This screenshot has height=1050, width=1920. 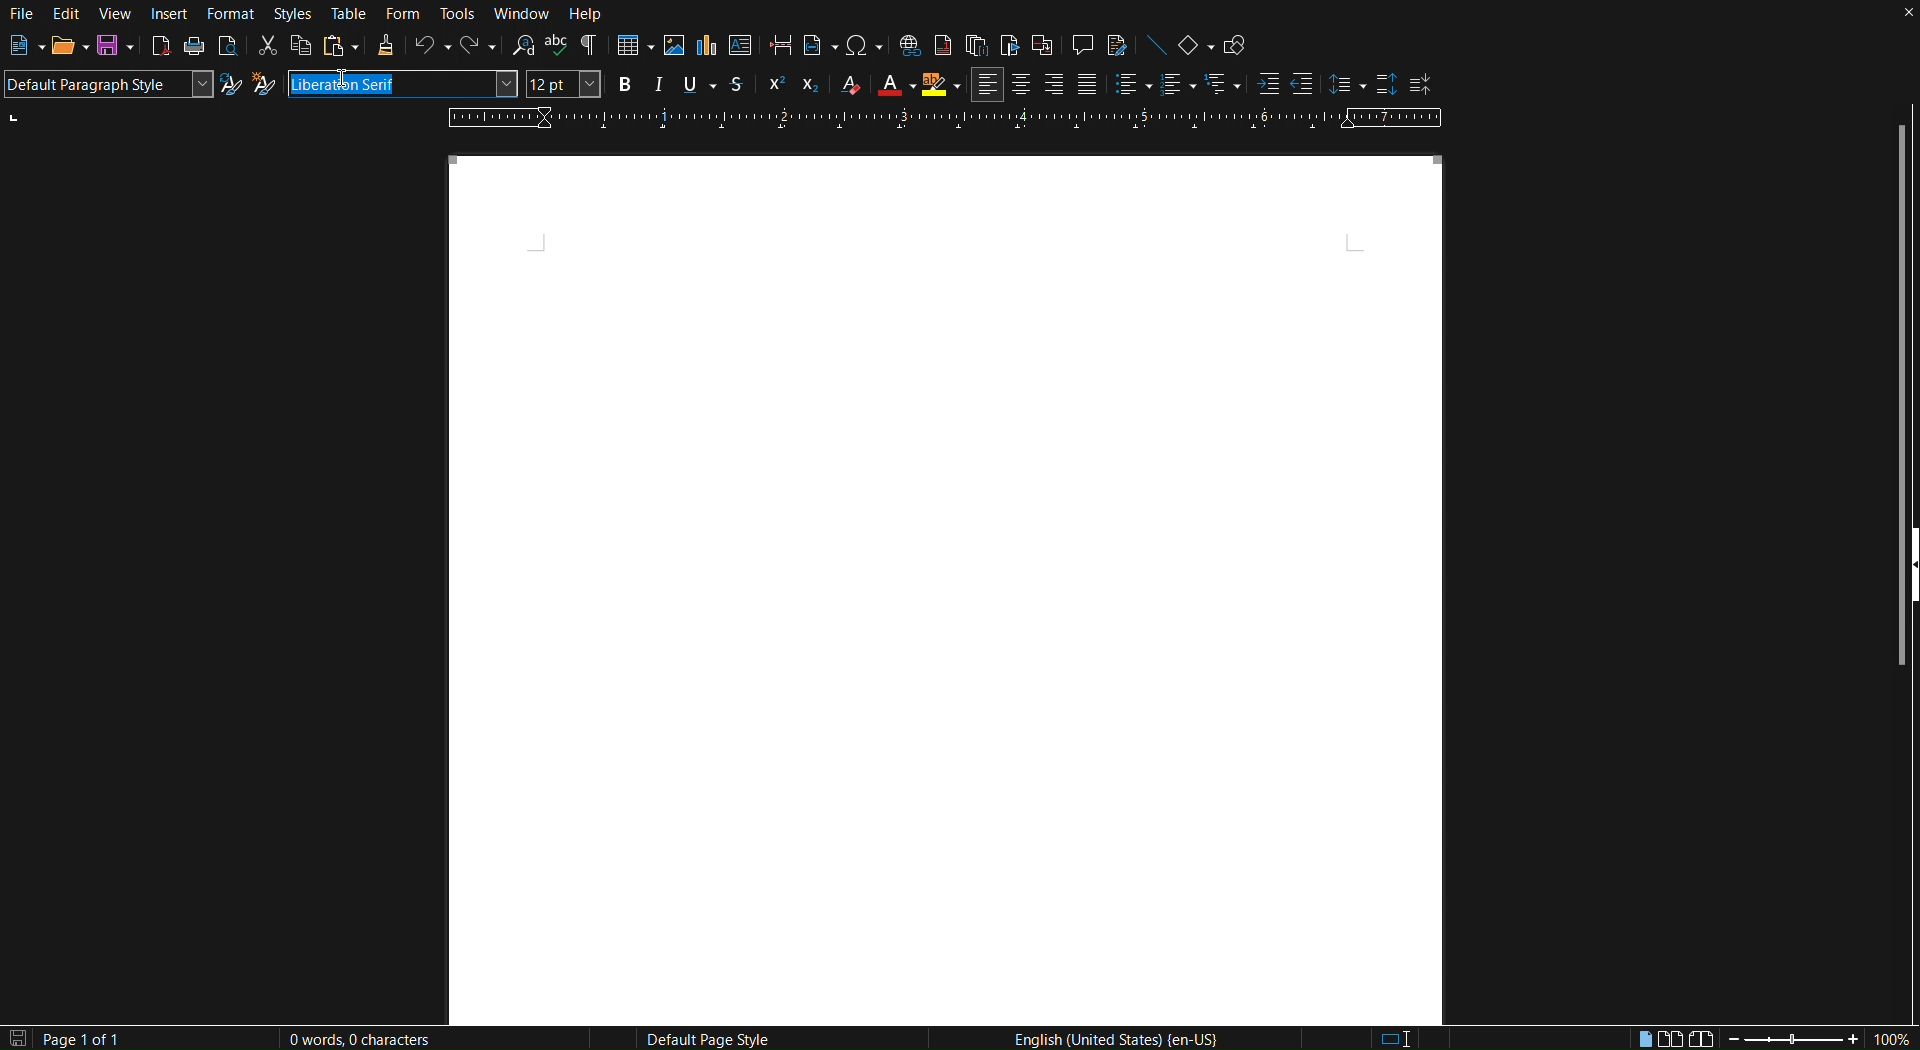 What do you see at coordinates (713, 1040) in the screenshot?
I see `Default Page Style` at bounding box center [713, 1040].